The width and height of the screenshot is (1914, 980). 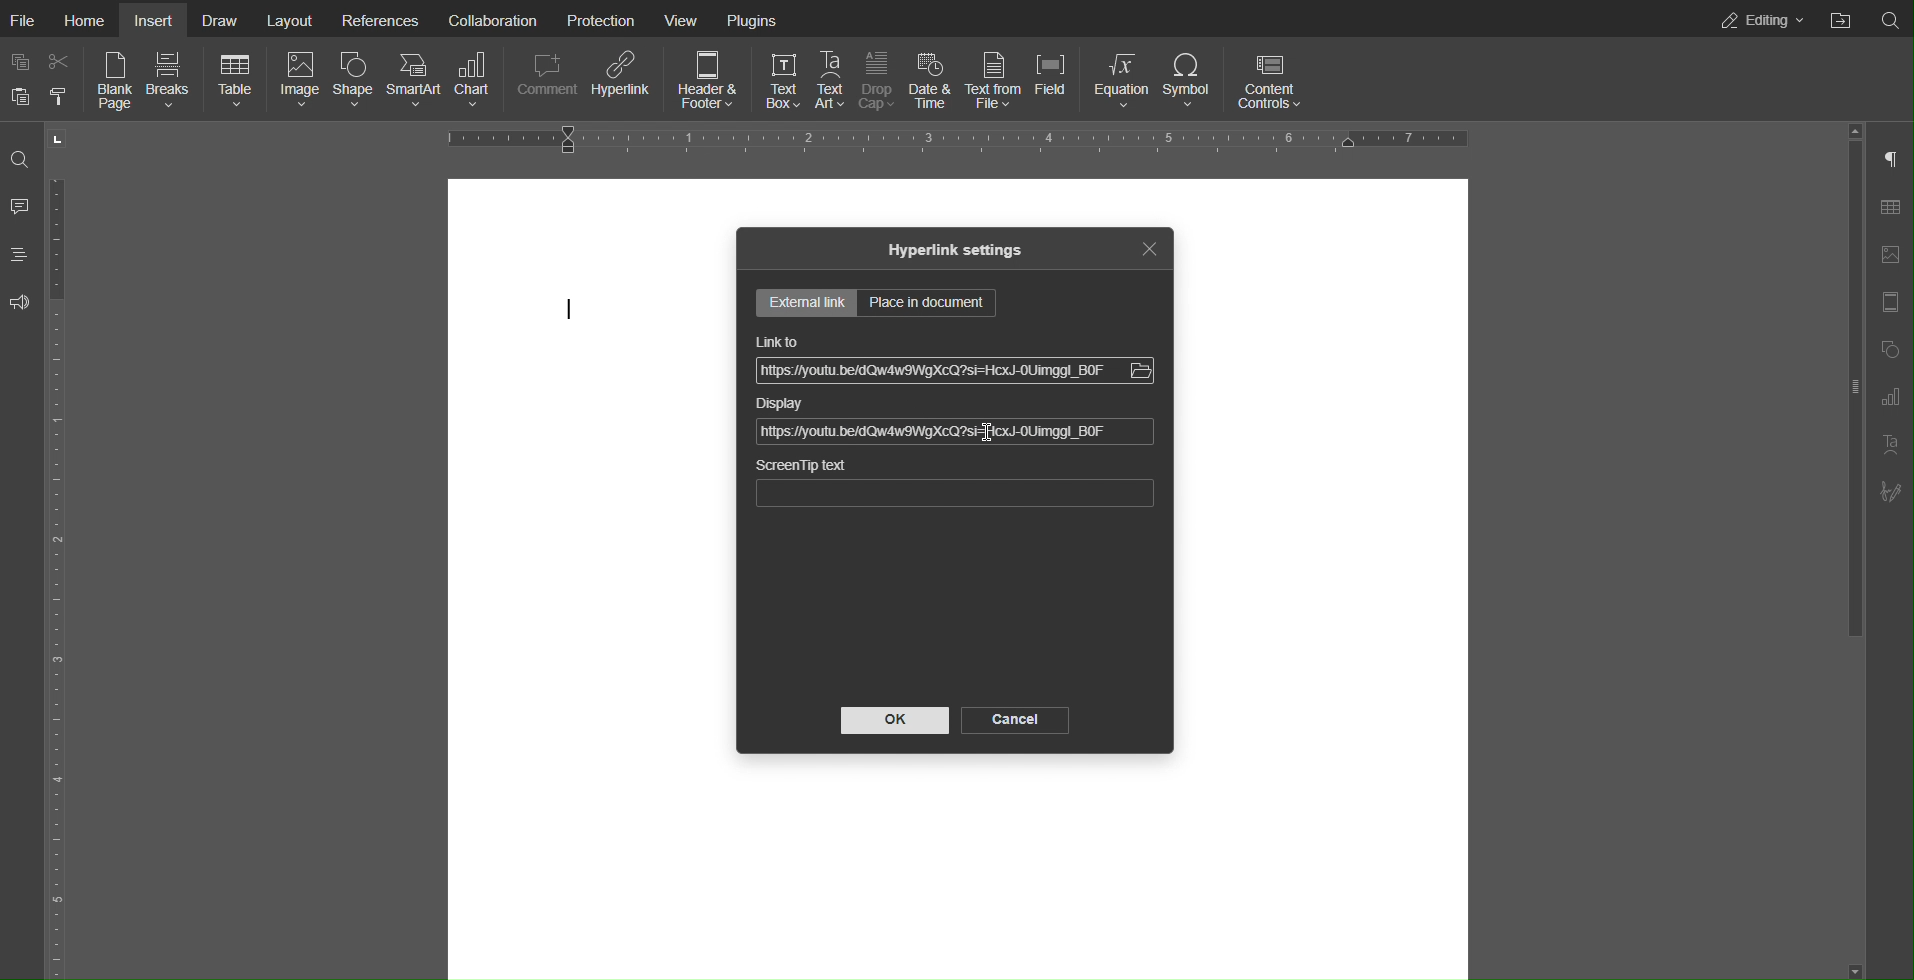 What do you see at coordinates (706, 79) in the screenshot?
I see `Header & Footer` at bounding box center [706, 79].